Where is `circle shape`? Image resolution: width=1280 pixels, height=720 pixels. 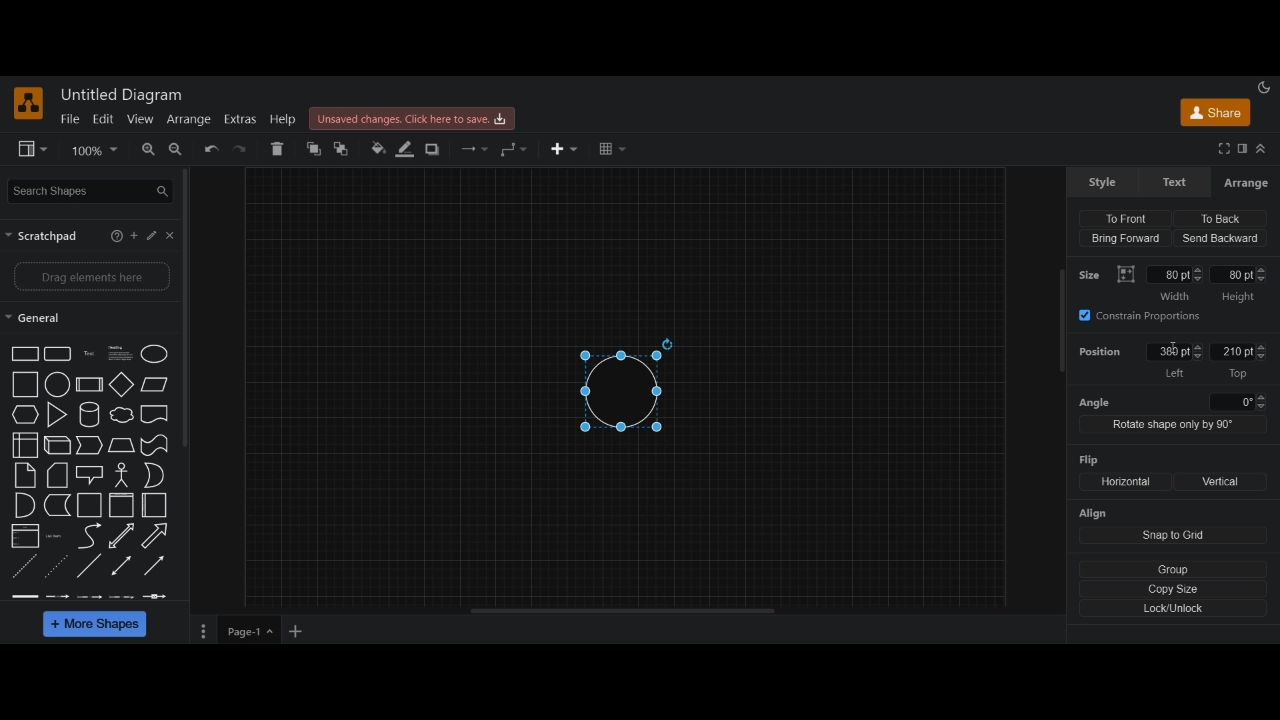
circle shape is located at coordinates (625, 383).